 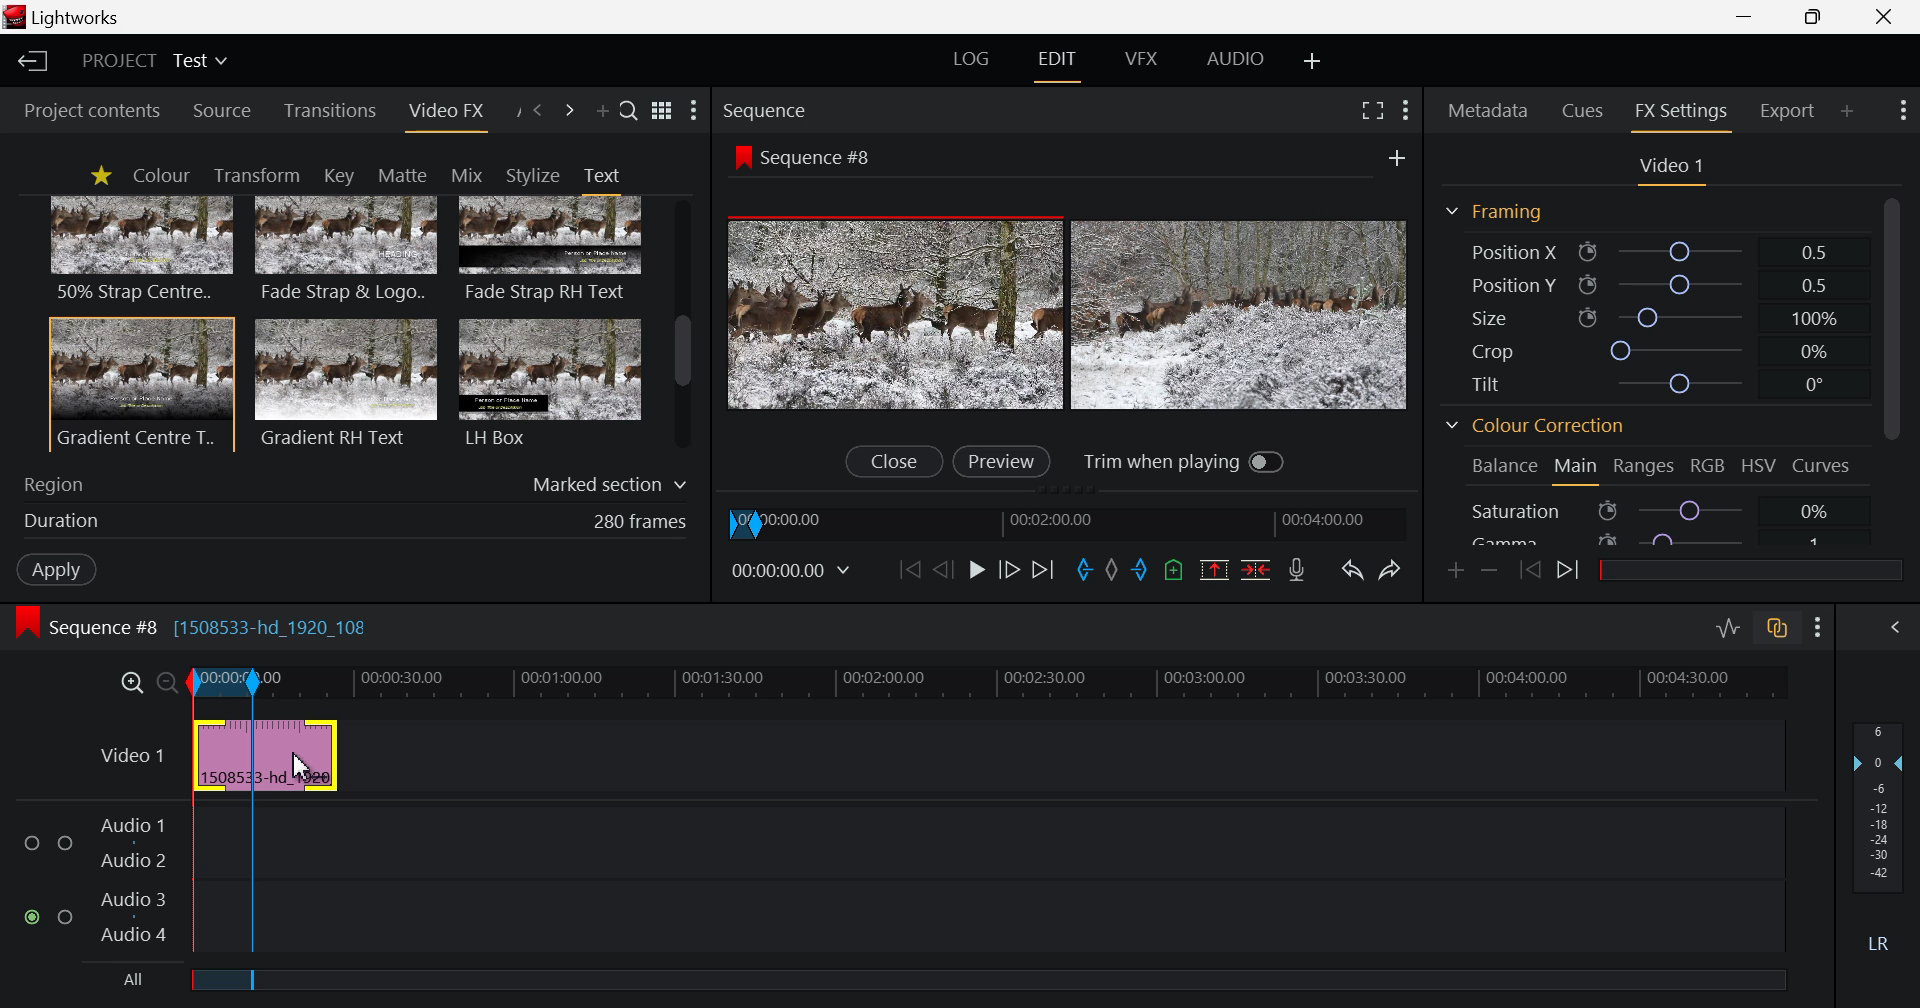 What do you see at coordinates (342, 382) in the screenshot?
I see `Gradient RH Text` at bounding box center [342, 382].